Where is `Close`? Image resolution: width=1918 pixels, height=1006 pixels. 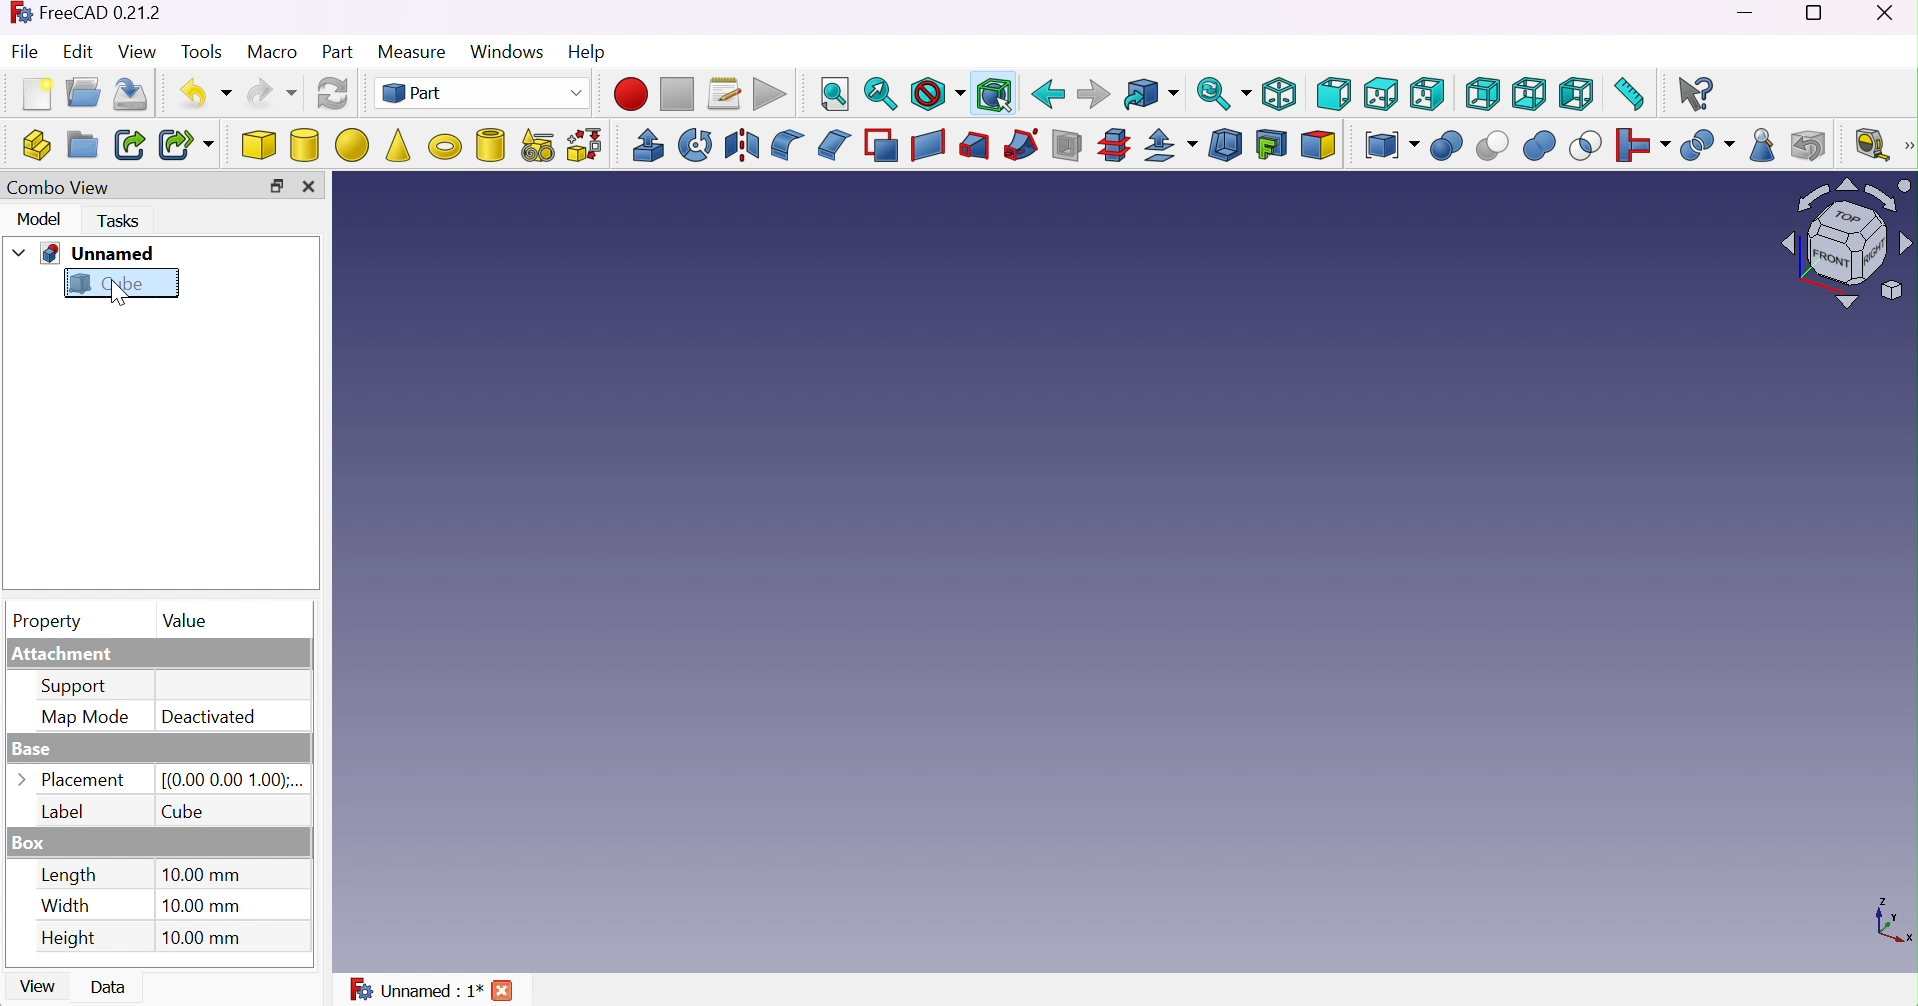 Close is located at coordinates (1885, 13).